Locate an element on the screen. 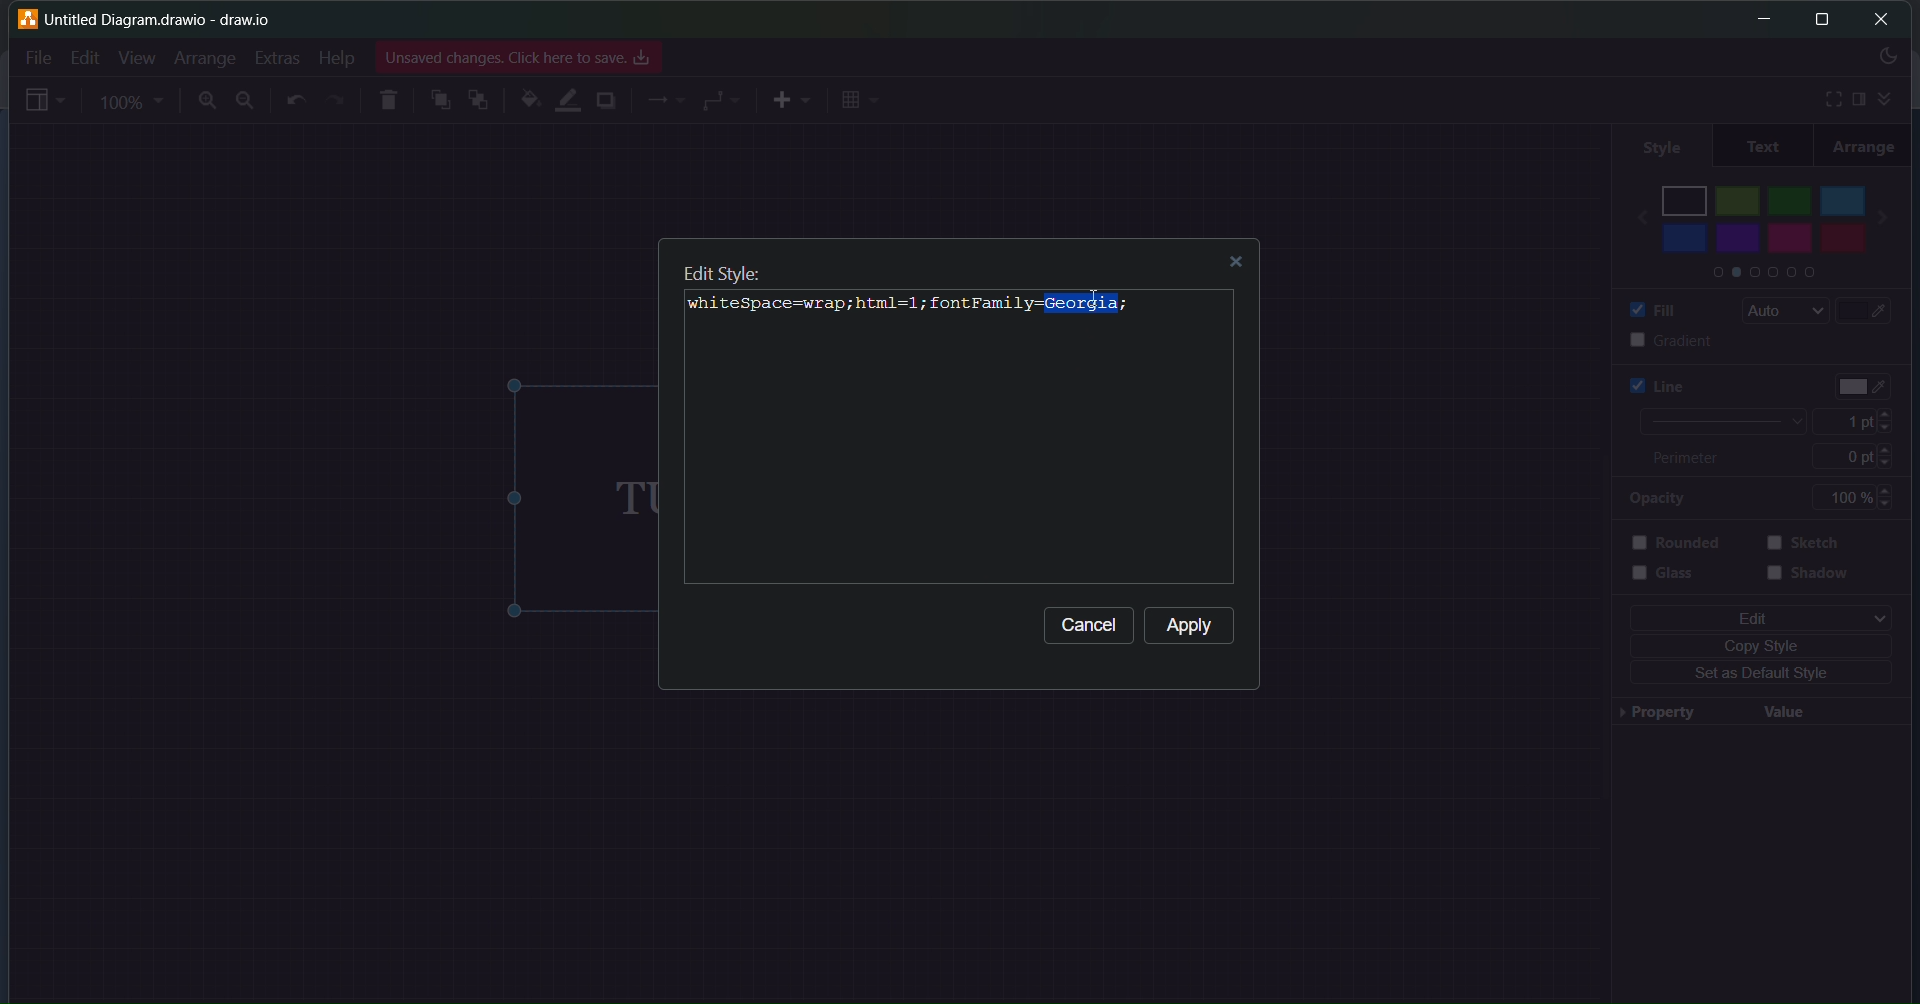 This screenshot has width=1920, height=1004. value is located at coordinates (1785, 710).